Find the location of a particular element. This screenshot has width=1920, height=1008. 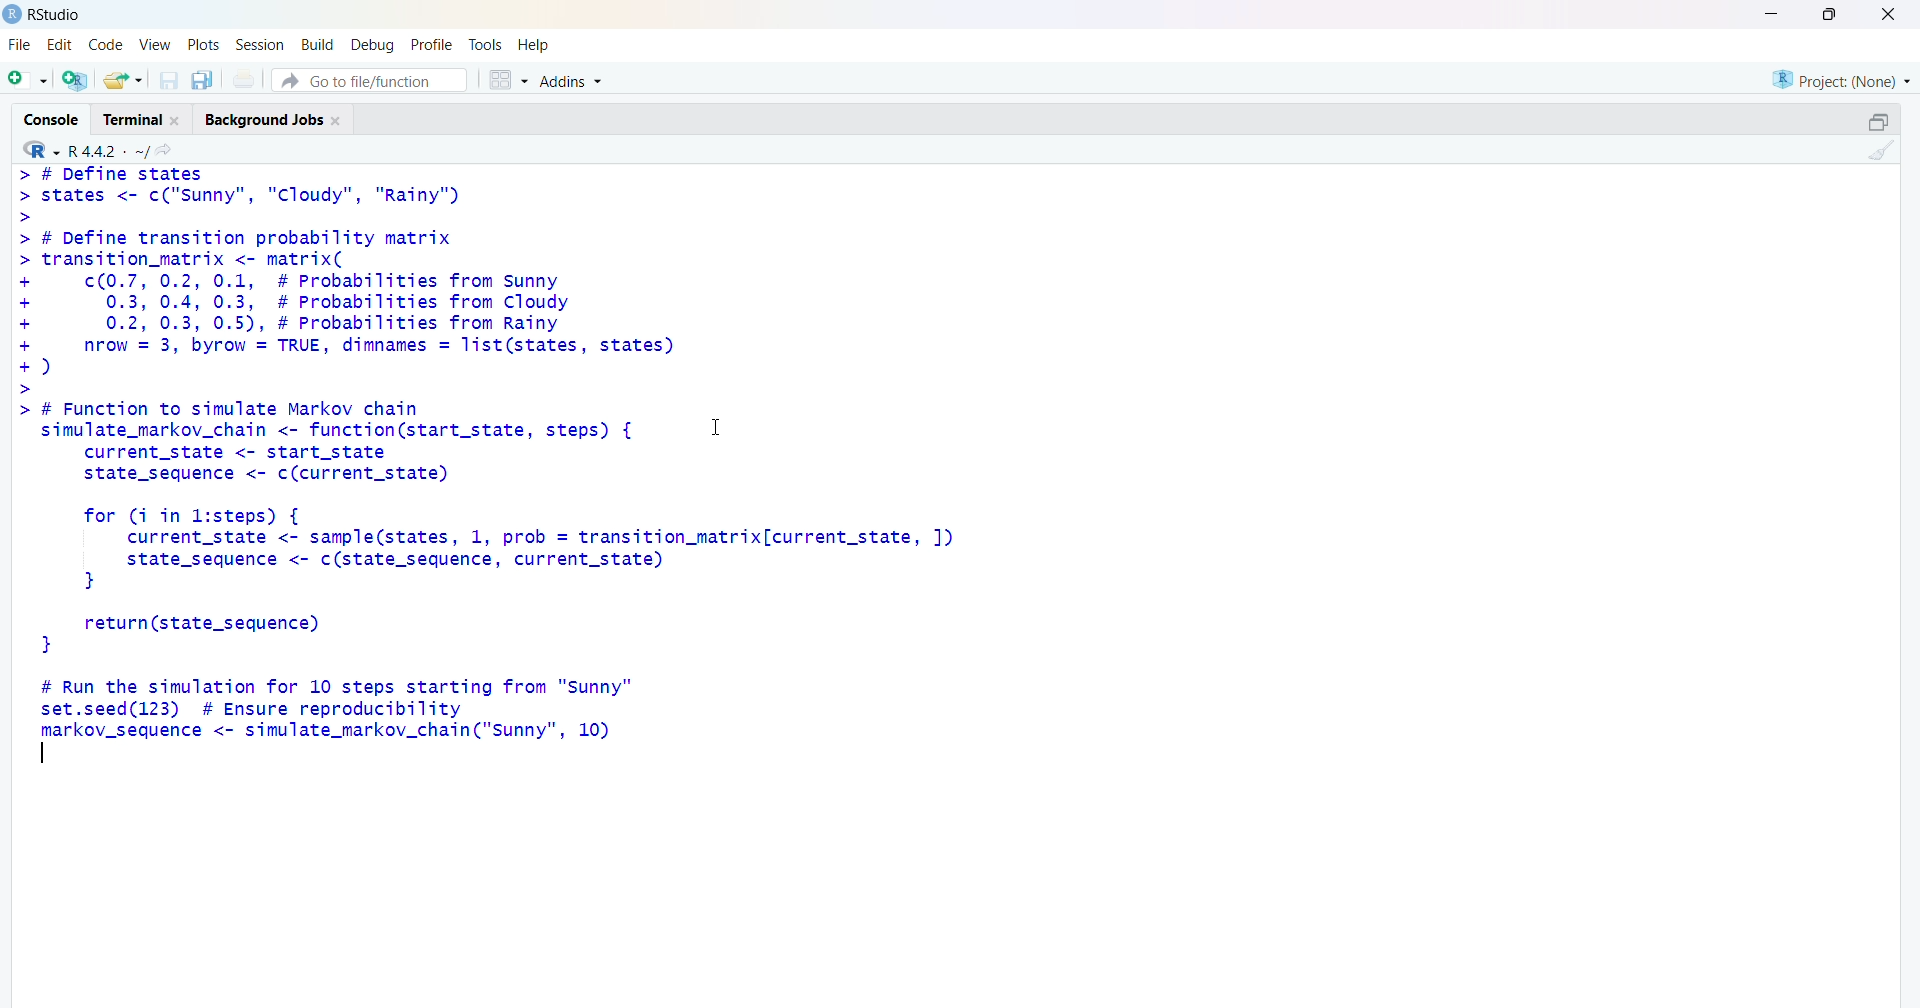

edit is located at coordinates (61, 42).